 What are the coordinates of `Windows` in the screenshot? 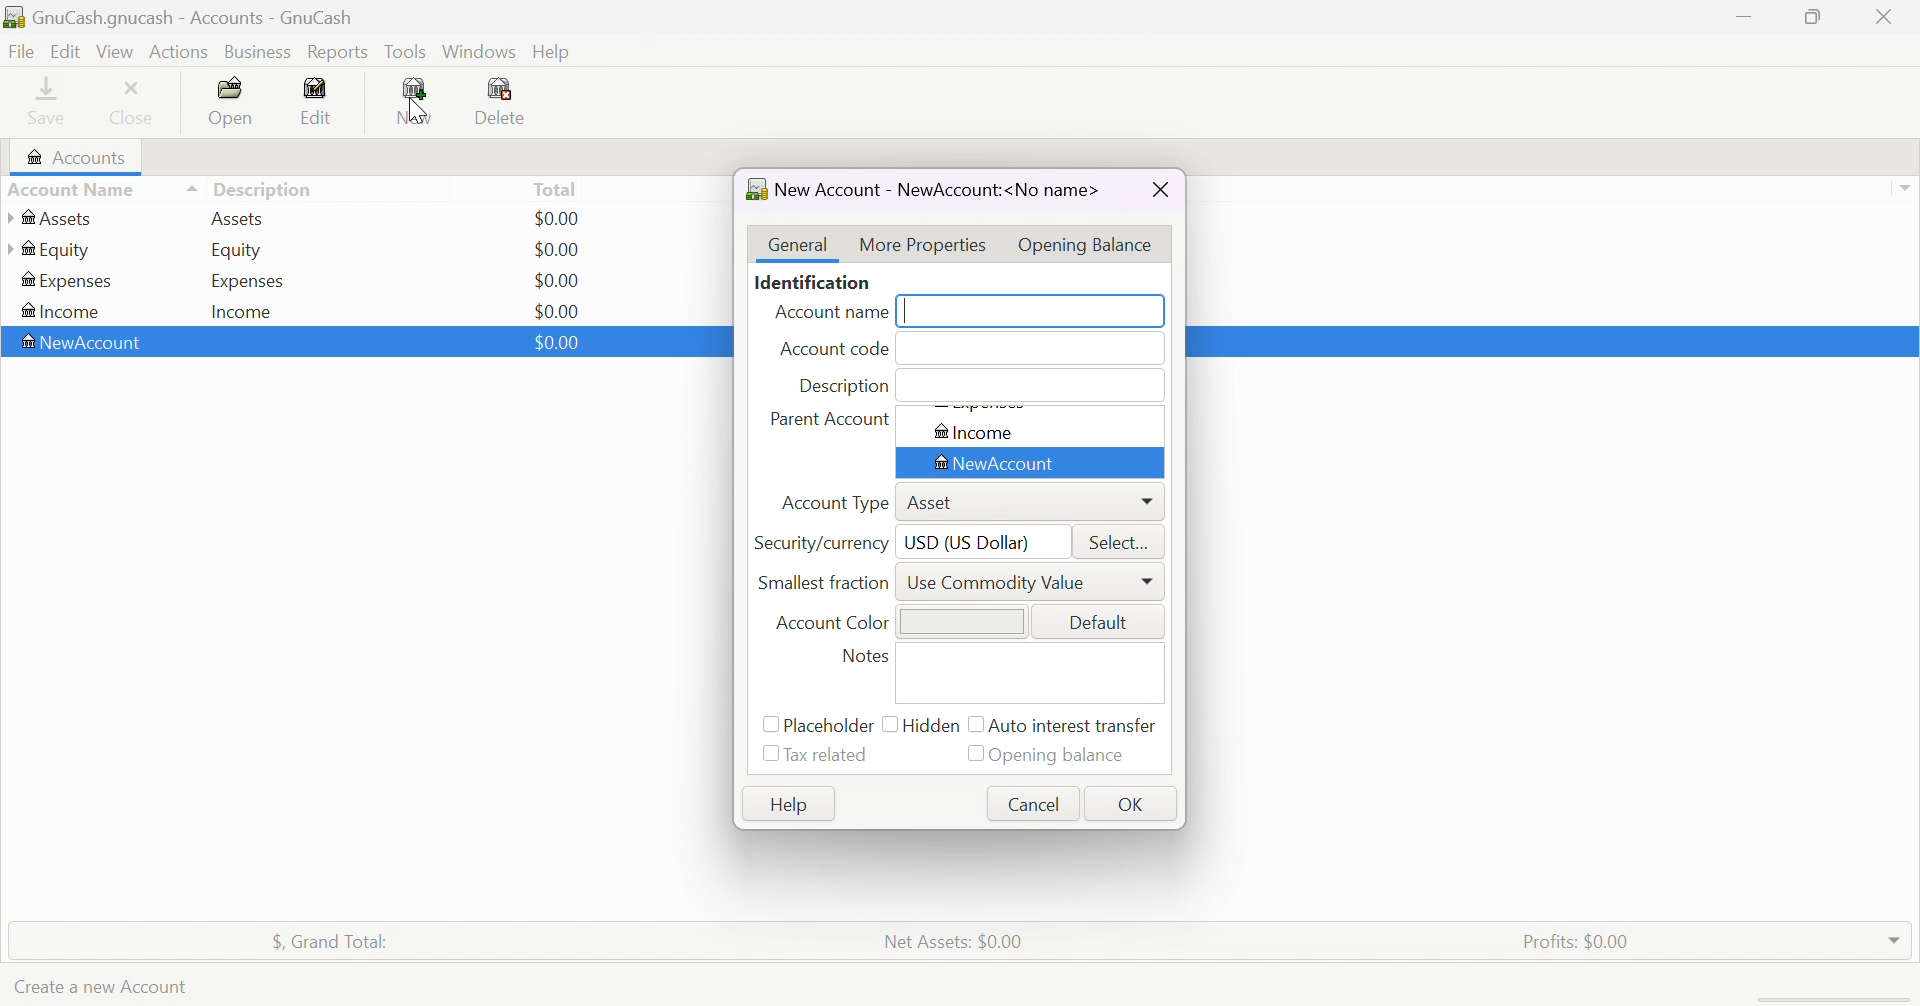 It's located at (478, 50).